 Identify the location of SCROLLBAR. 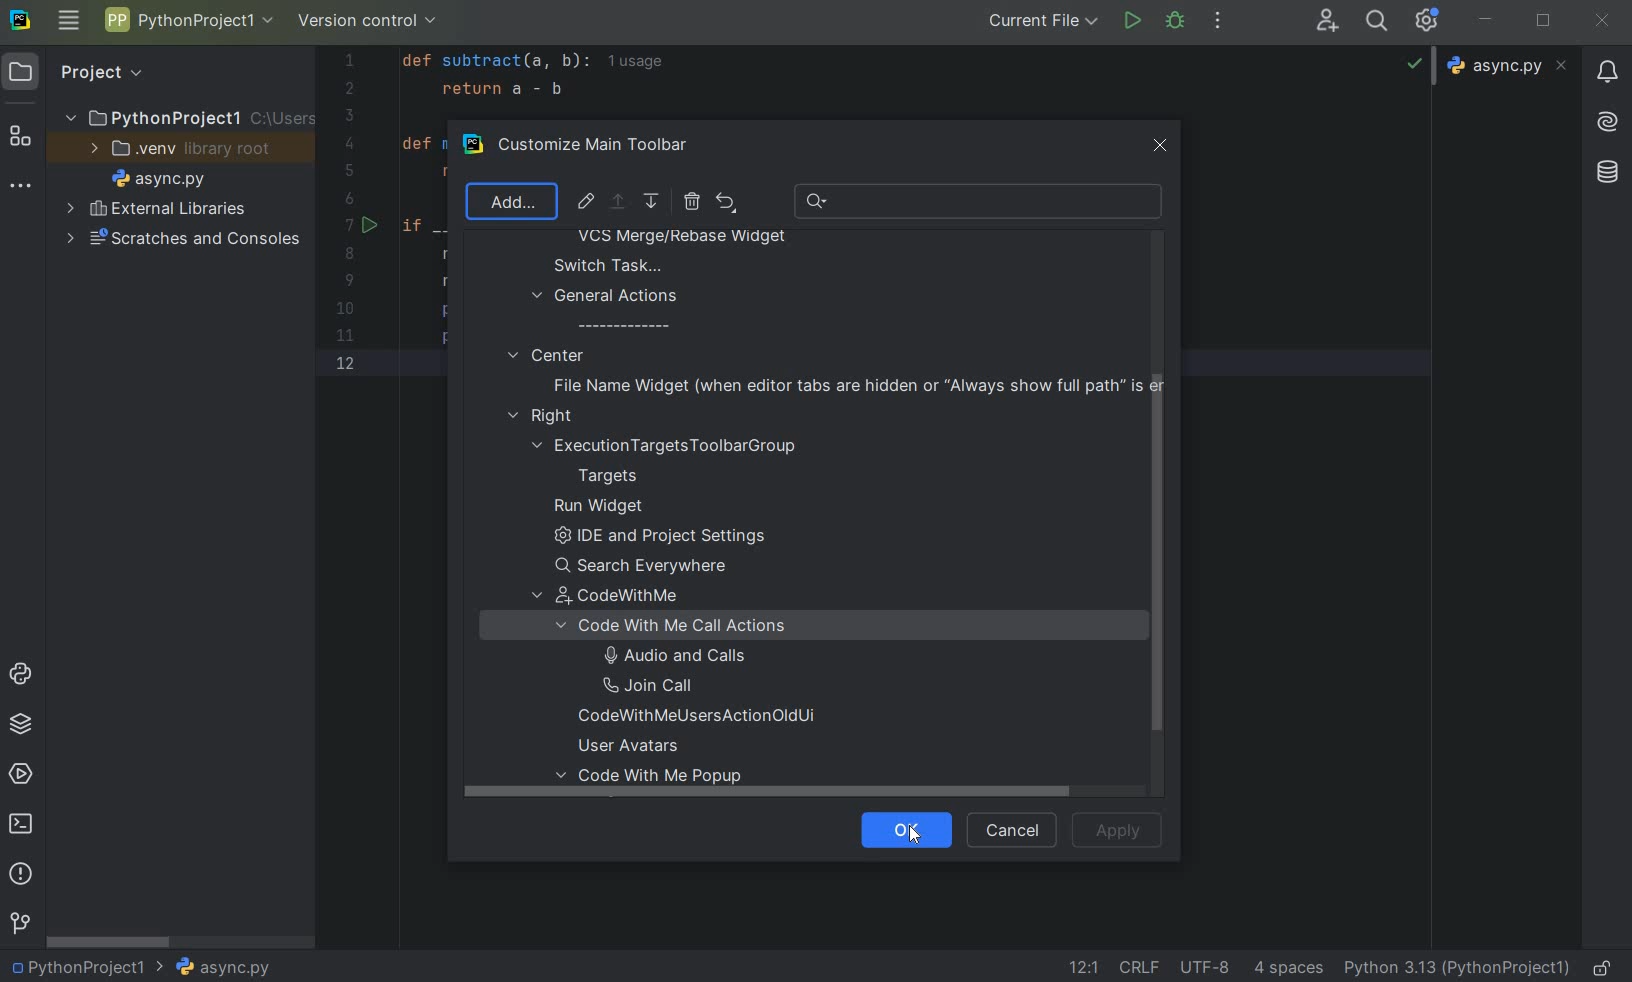
(110, 940).